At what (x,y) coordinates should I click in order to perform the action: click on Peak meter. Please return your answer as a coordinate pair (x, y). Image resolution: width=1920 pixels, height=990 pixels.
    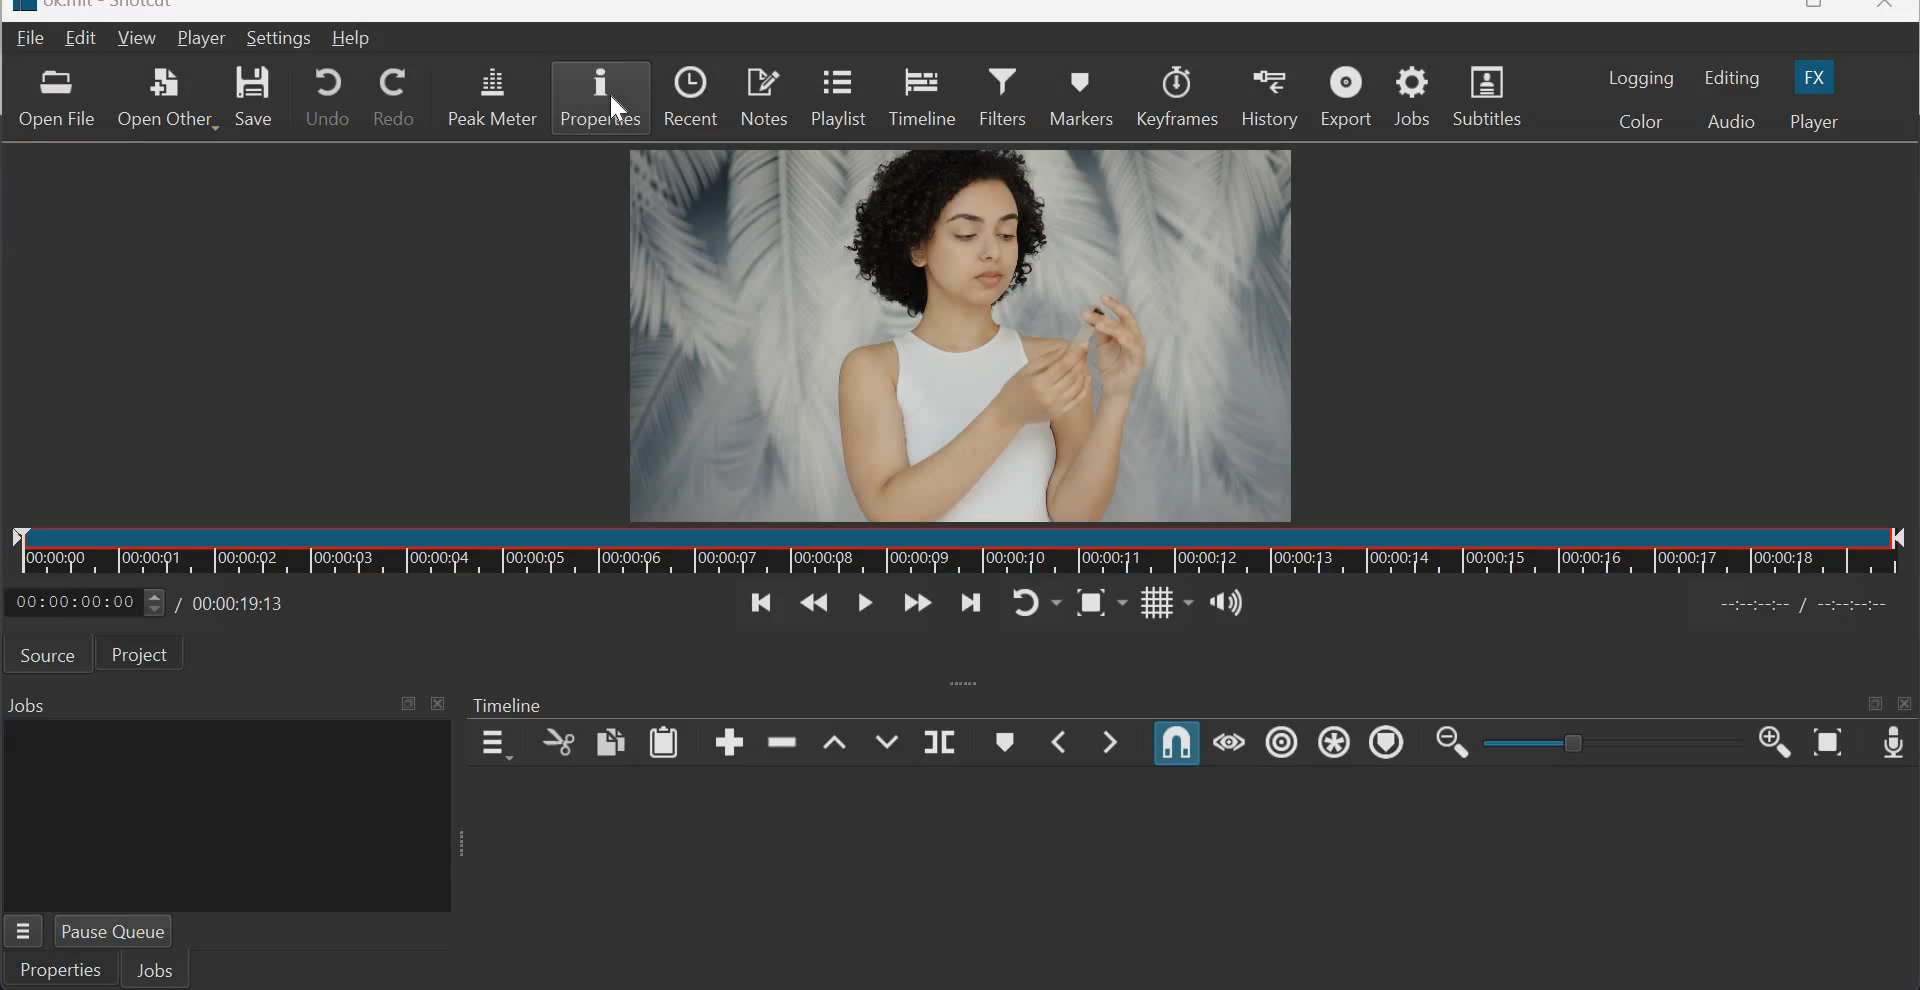
    Looking at the image, I should click on (492, 97).